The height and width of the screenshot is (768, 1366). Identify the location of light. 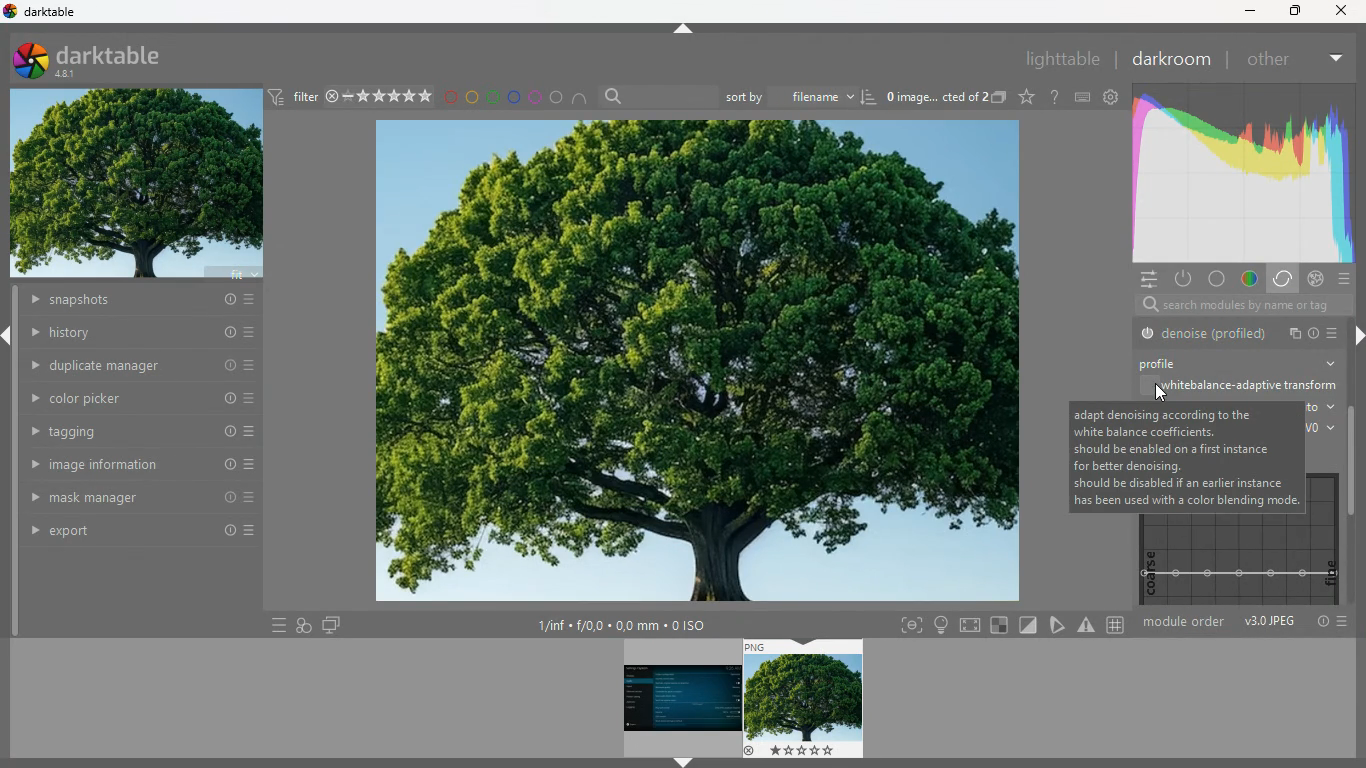
(941, 625).